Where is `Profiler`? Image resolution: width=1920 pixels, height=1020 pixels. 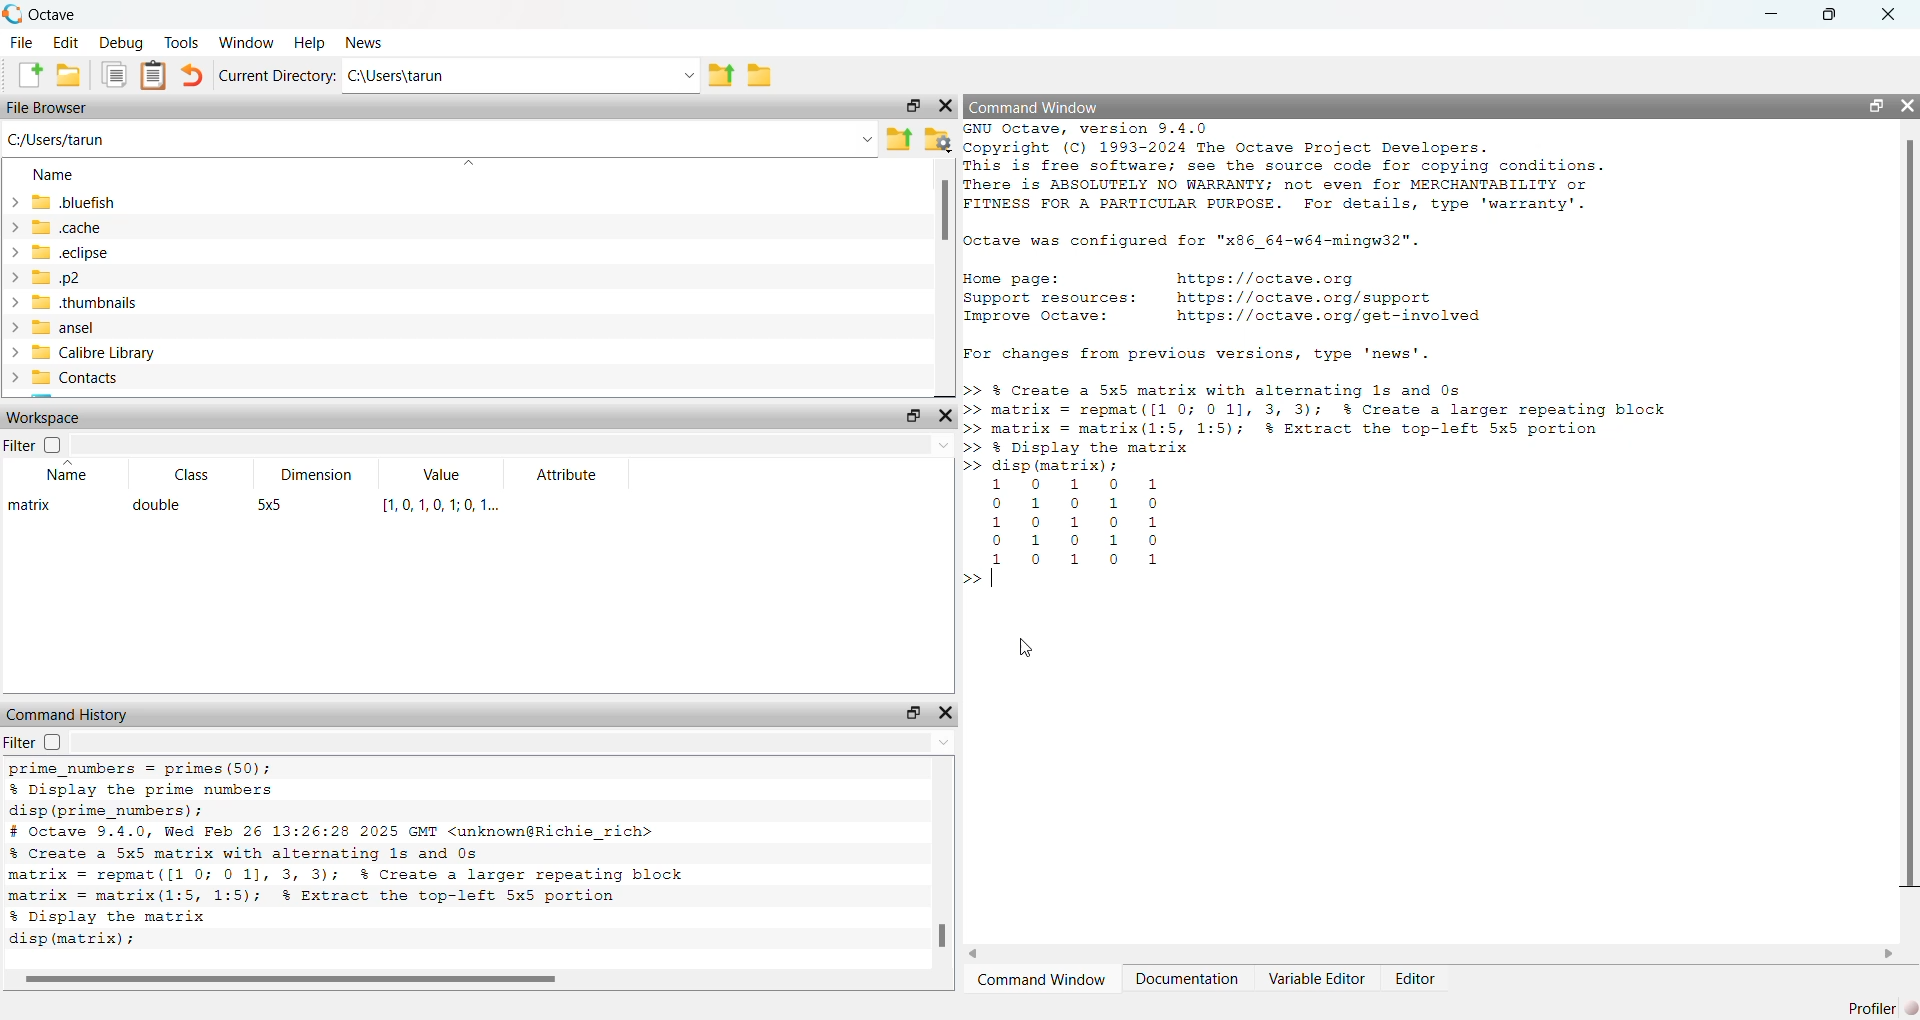 Profiler is located at coordinates (1883, 1008).